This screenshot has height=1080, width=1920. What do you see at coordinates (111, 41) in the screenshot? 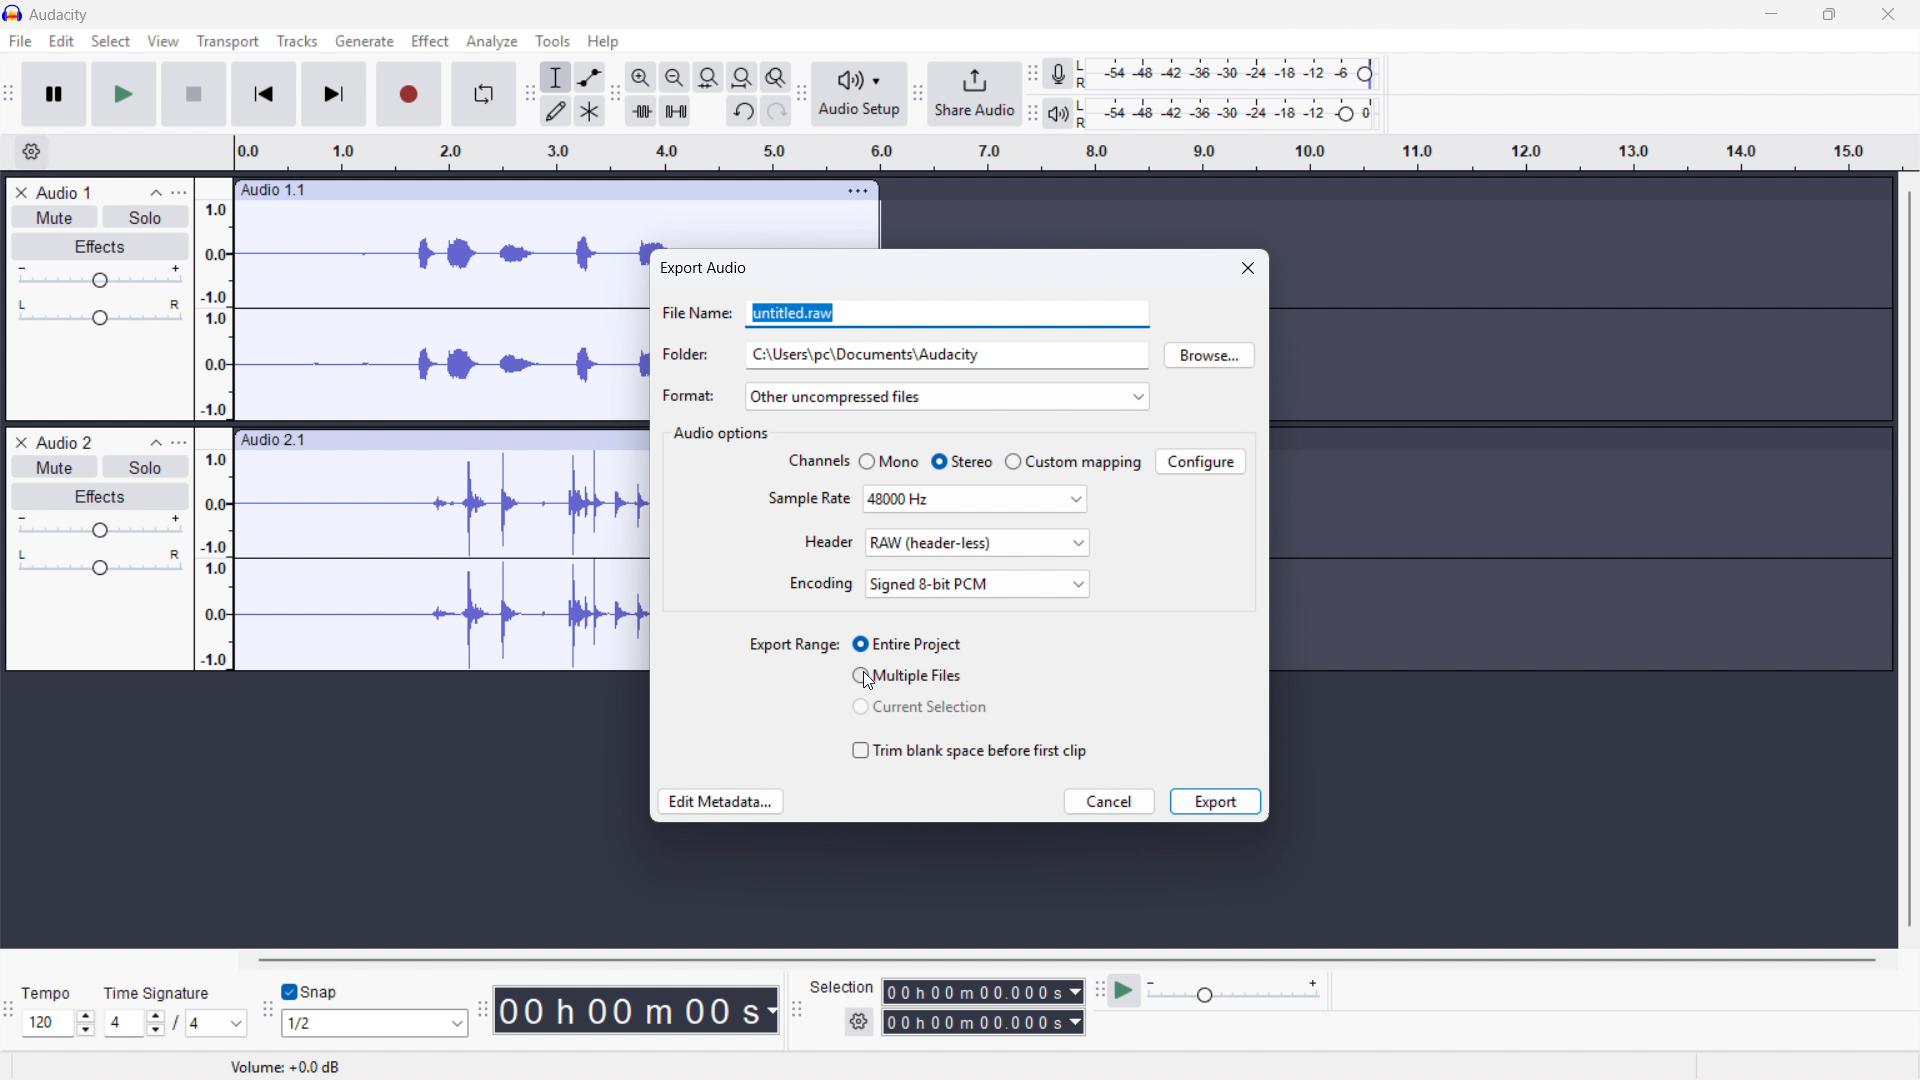
I see `select ` at bounding box center [111, 41].